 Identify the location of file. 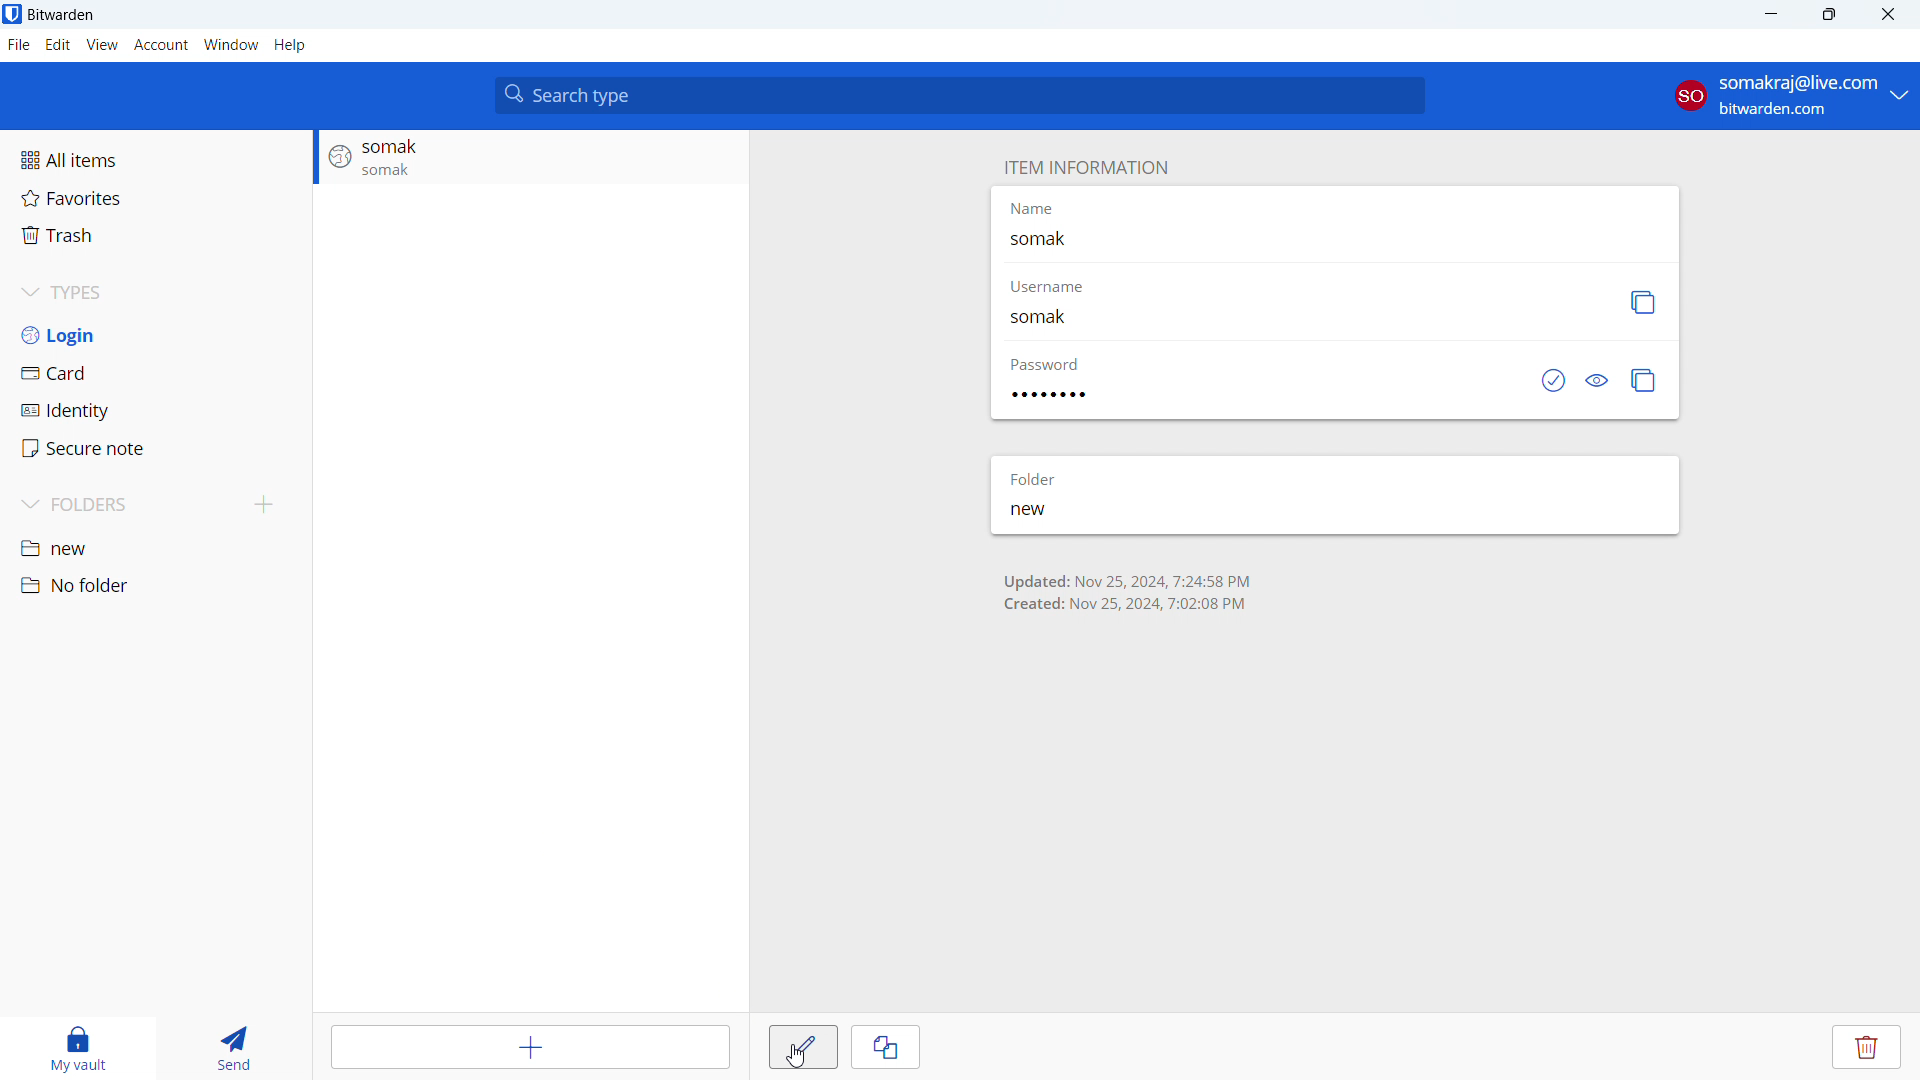
(19, 45).